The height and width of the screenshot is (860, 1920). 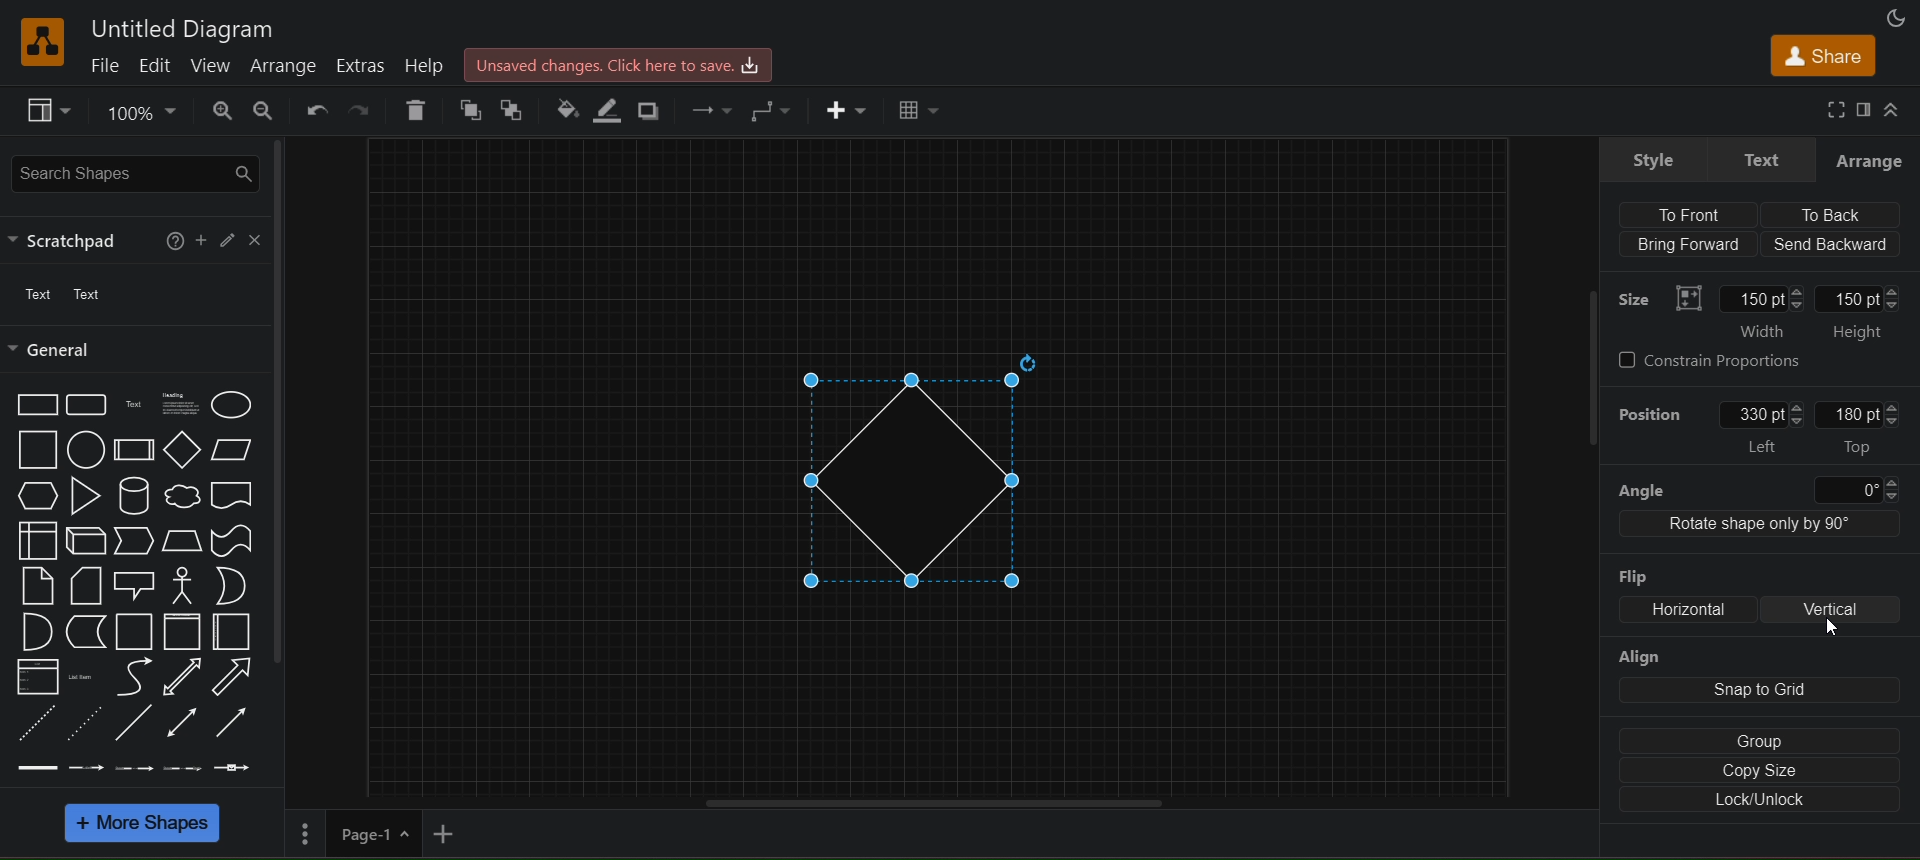 I want to click on zoom in, so click(x=219, y=111).